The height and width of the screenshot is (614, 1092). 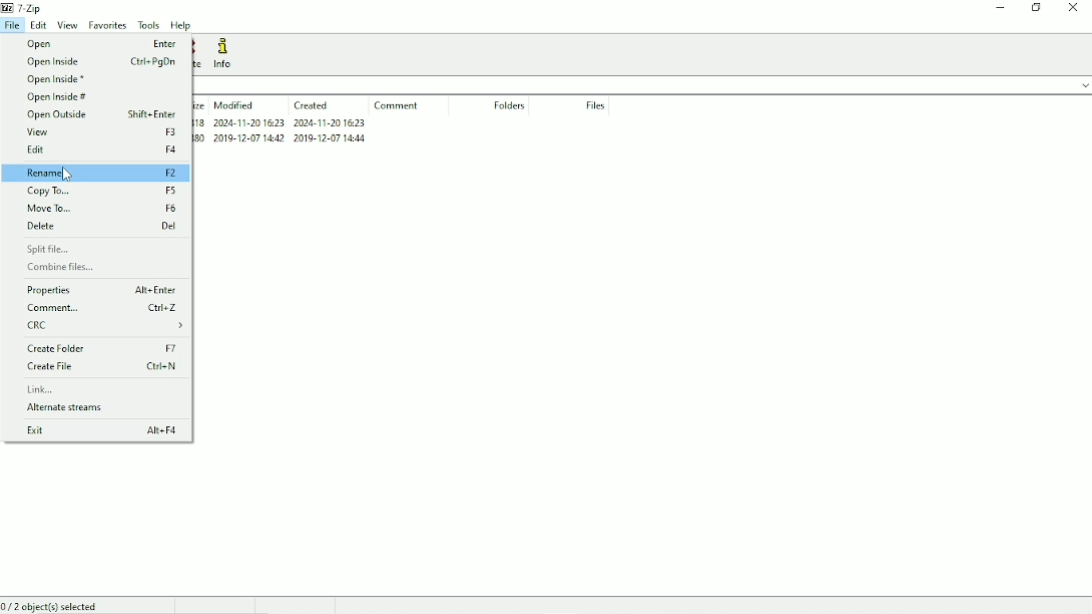 What do you see at coordinates (99, 62) in the screenshot?
I see `Open Inside` at bounding box center [99, 62].